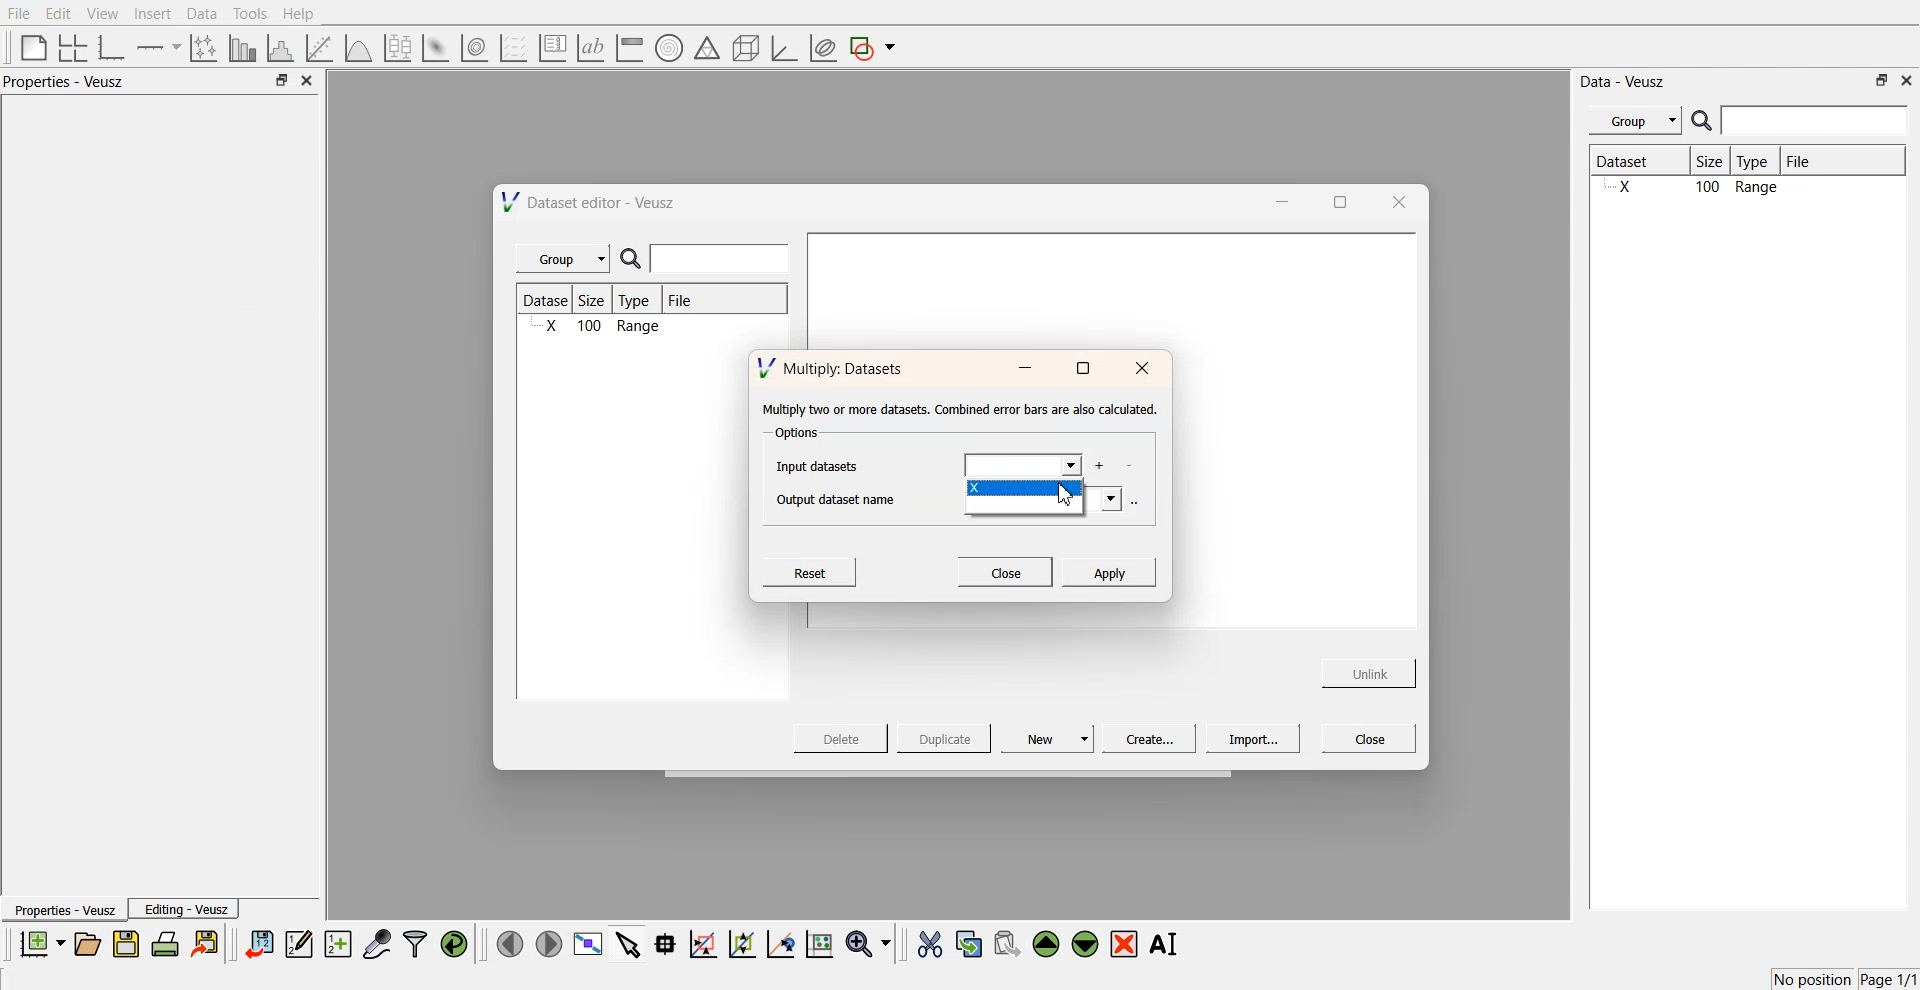  I want to click on fit a function, so click(321, 46).